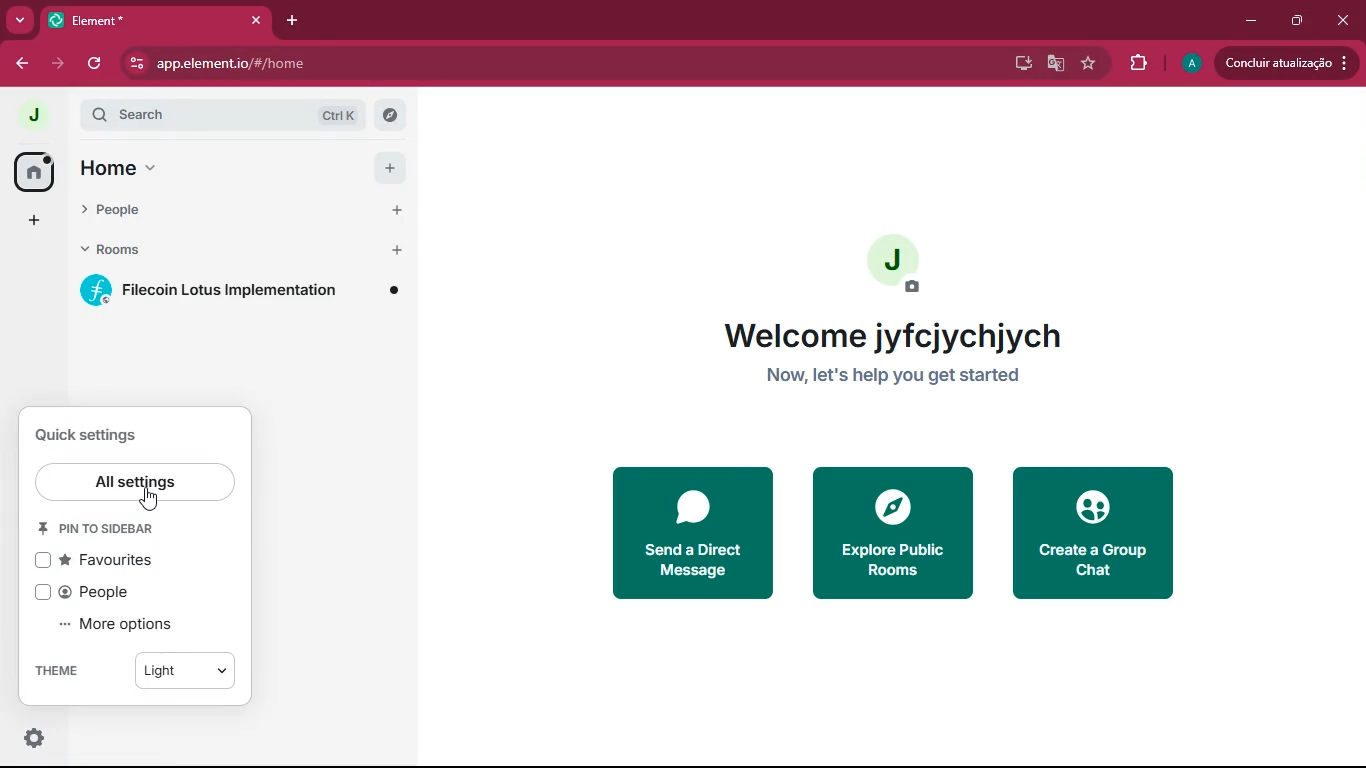 Image resolution: width=1366 pixels, height=768 pixels. Describe the element at coordinates (1252, 19) in the screenshot. I see `minimize` at that location.